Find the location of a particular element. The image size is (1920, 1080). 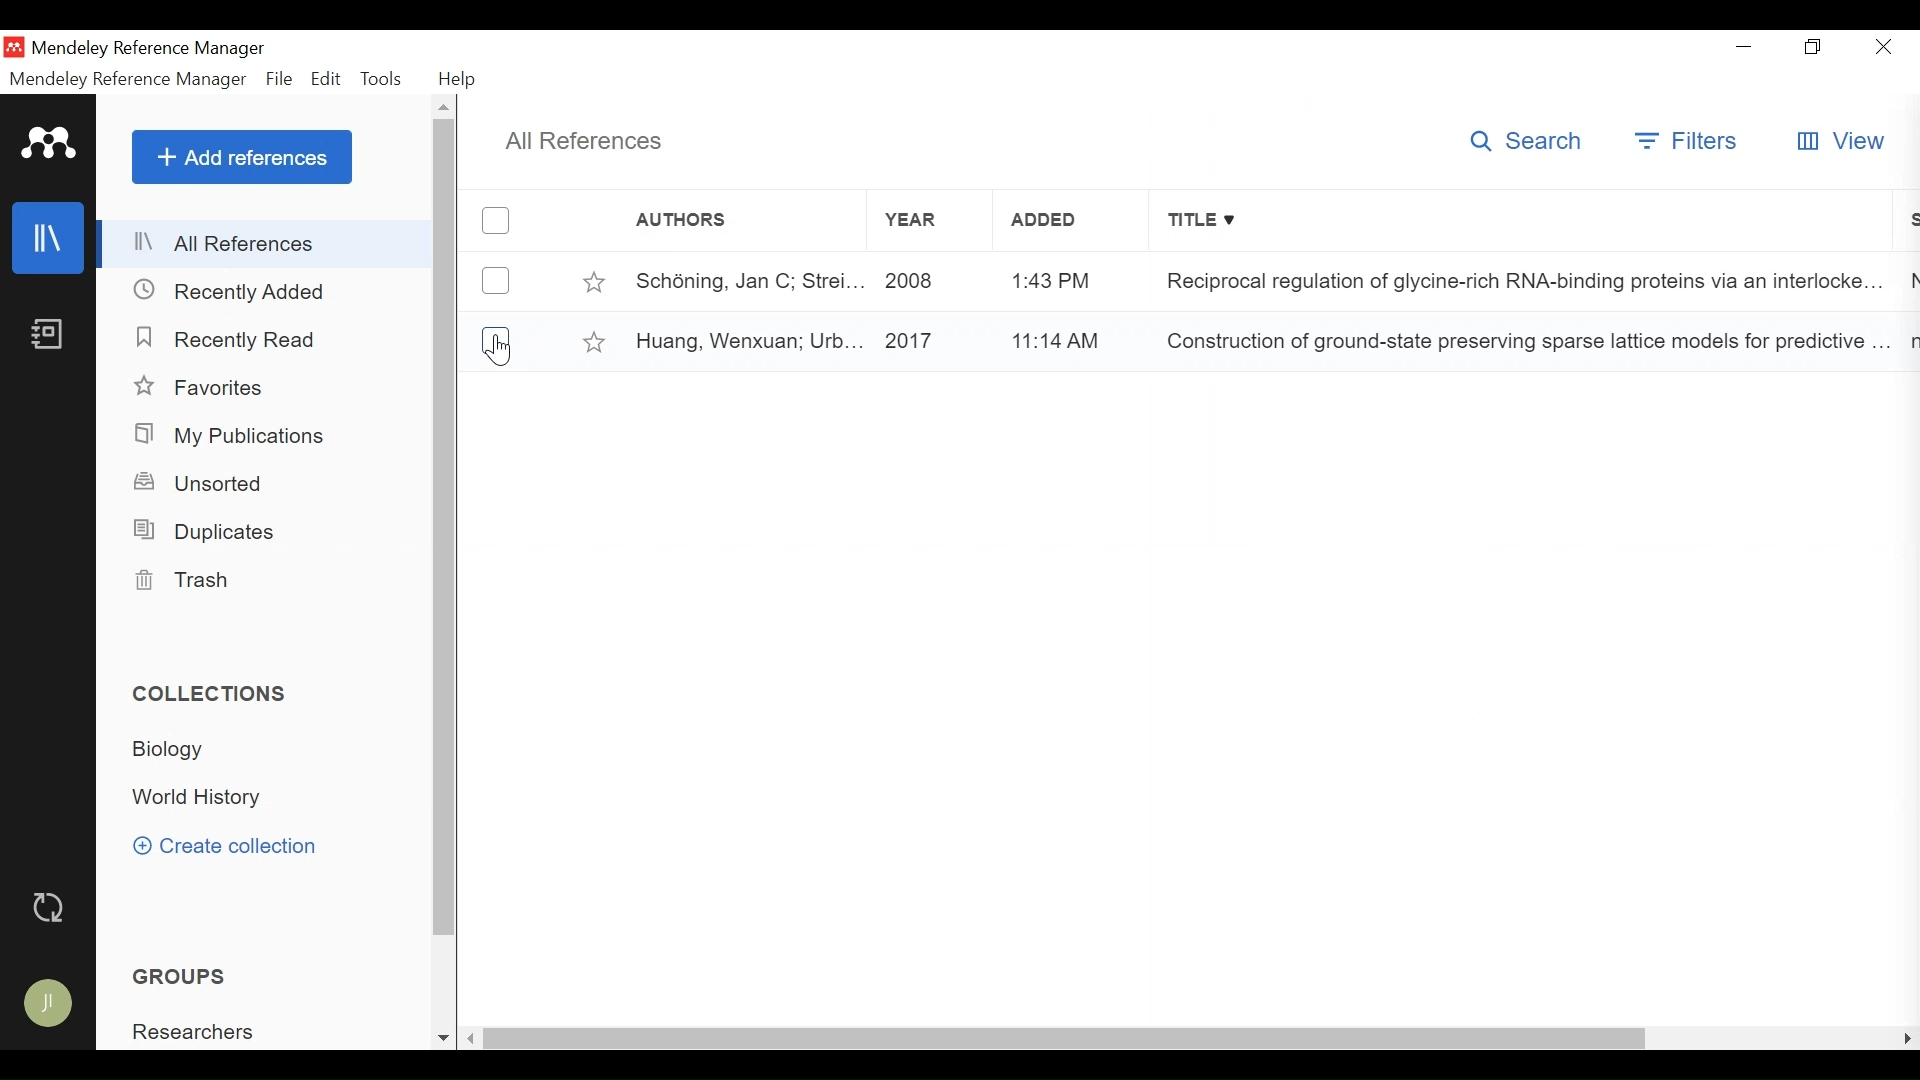

Trash is located at coordinates (188, 582).